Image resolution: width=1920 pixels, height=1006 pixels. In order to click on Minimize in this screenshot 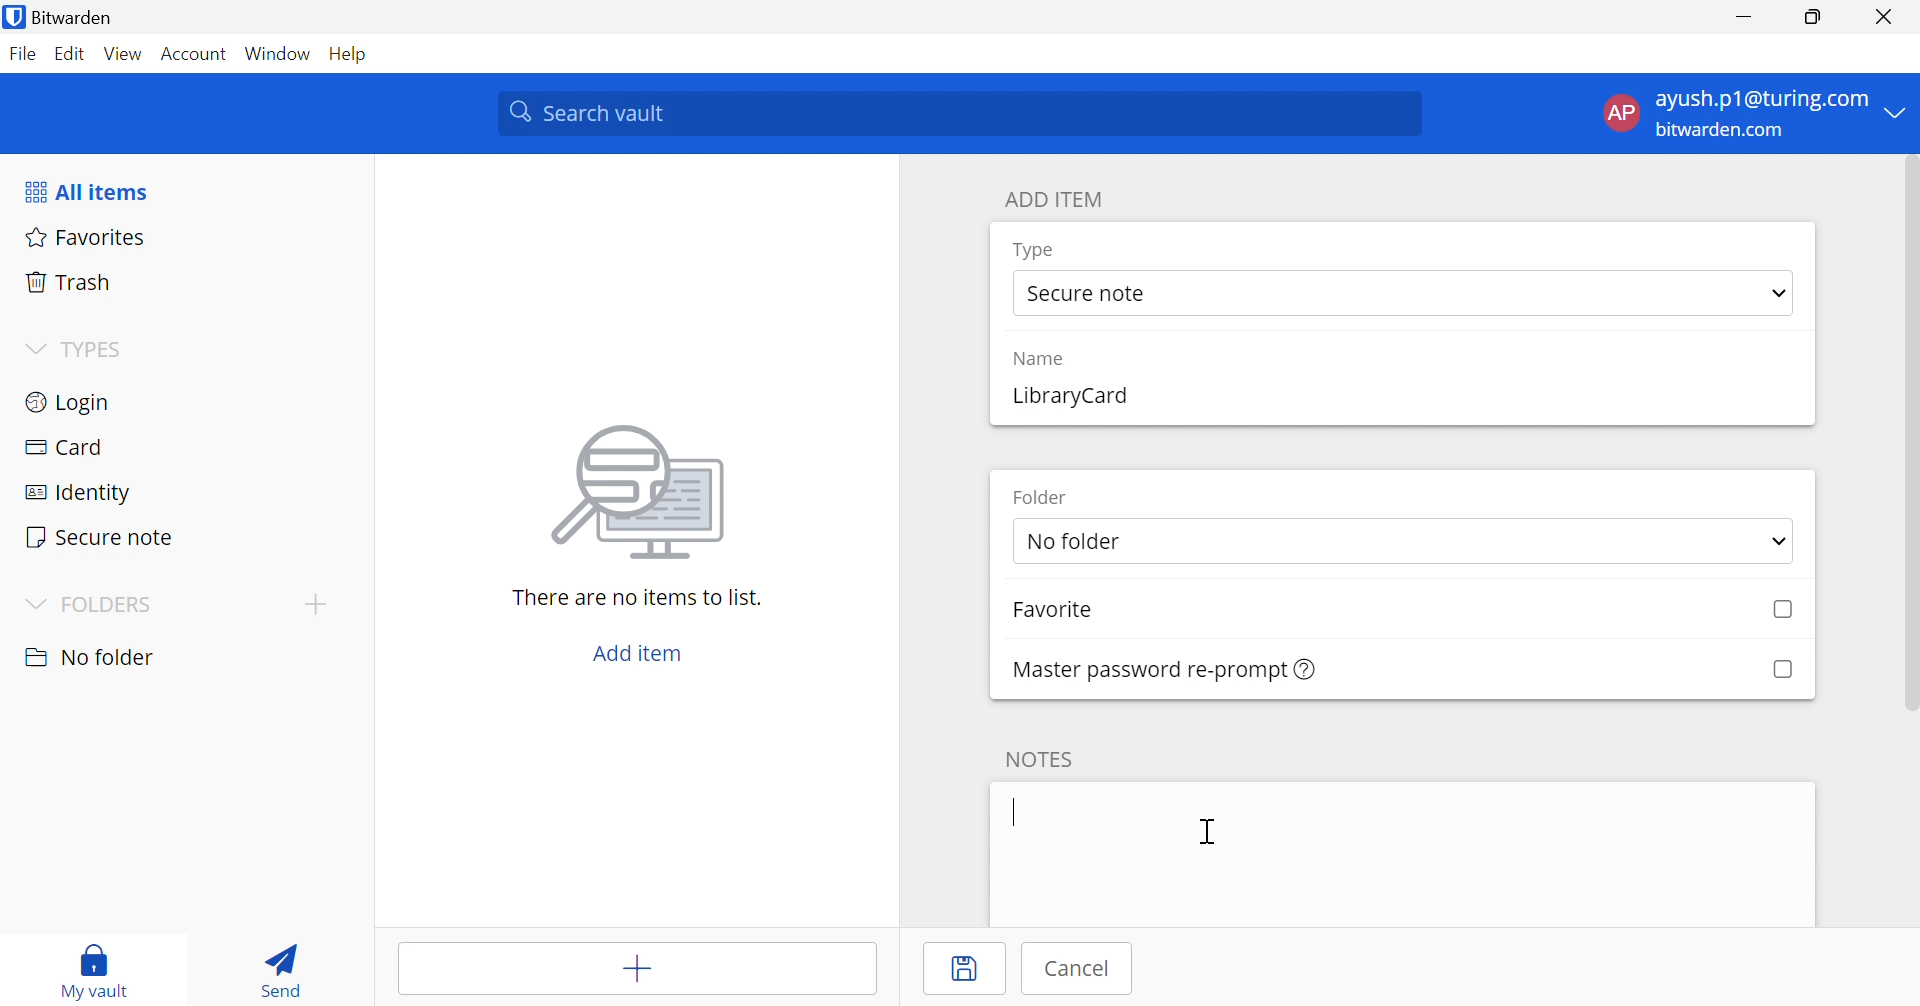, I will do `click(1745, 15)`.